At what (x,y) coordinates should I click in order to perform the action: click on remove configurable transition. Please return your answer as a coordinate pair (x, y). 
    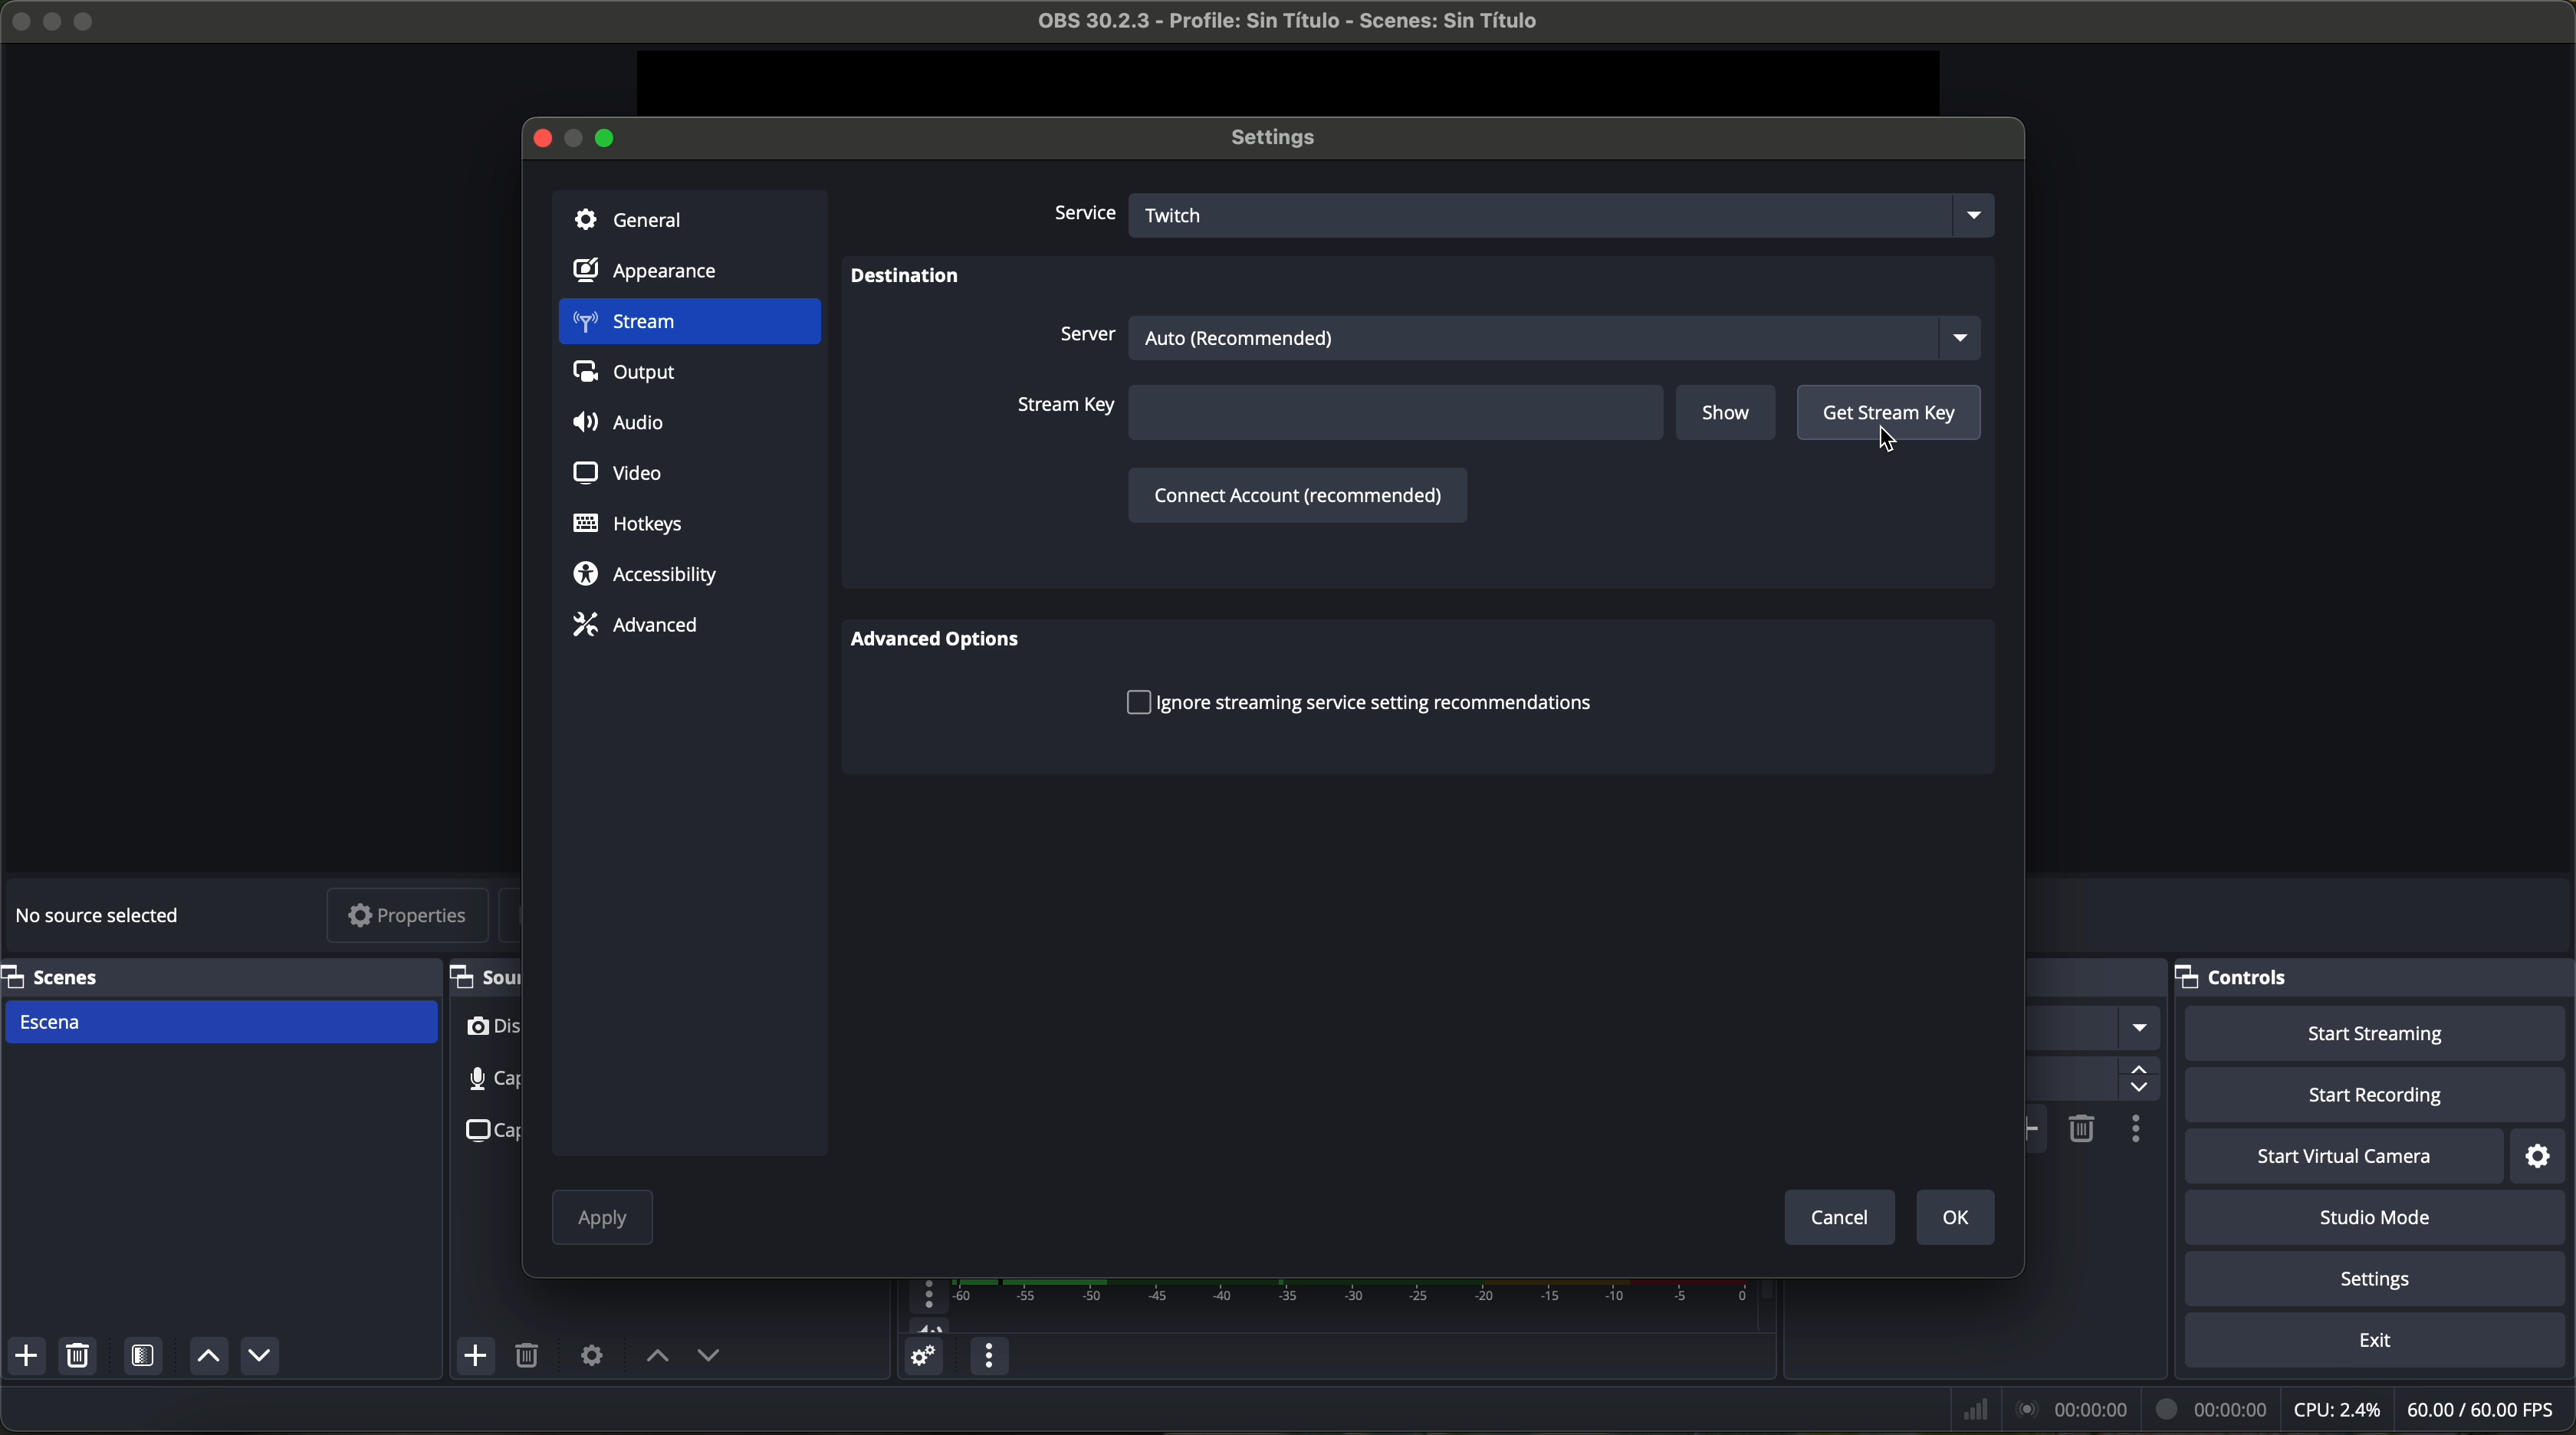
    Looking at the image, I should click on (2083, 1127).